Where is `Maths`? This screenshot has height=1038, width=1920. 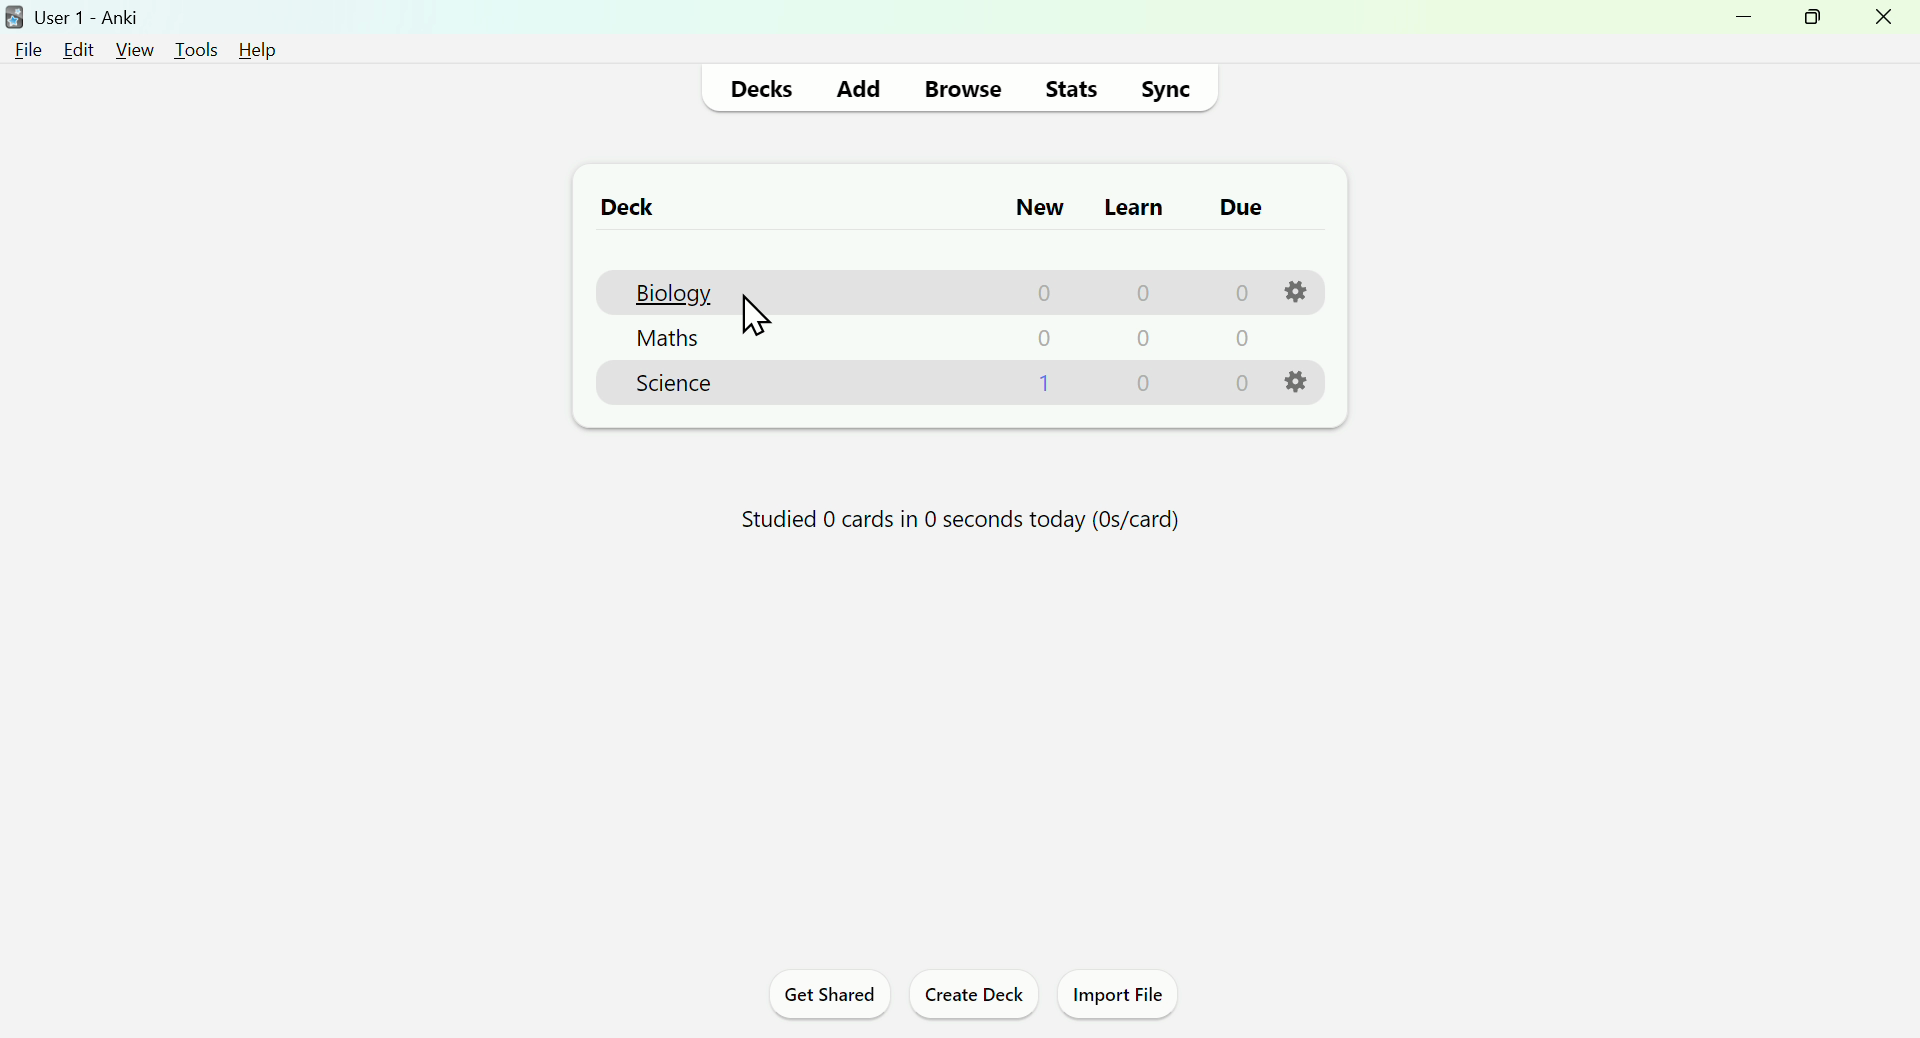 Maths is located at coordinates (666, 341).